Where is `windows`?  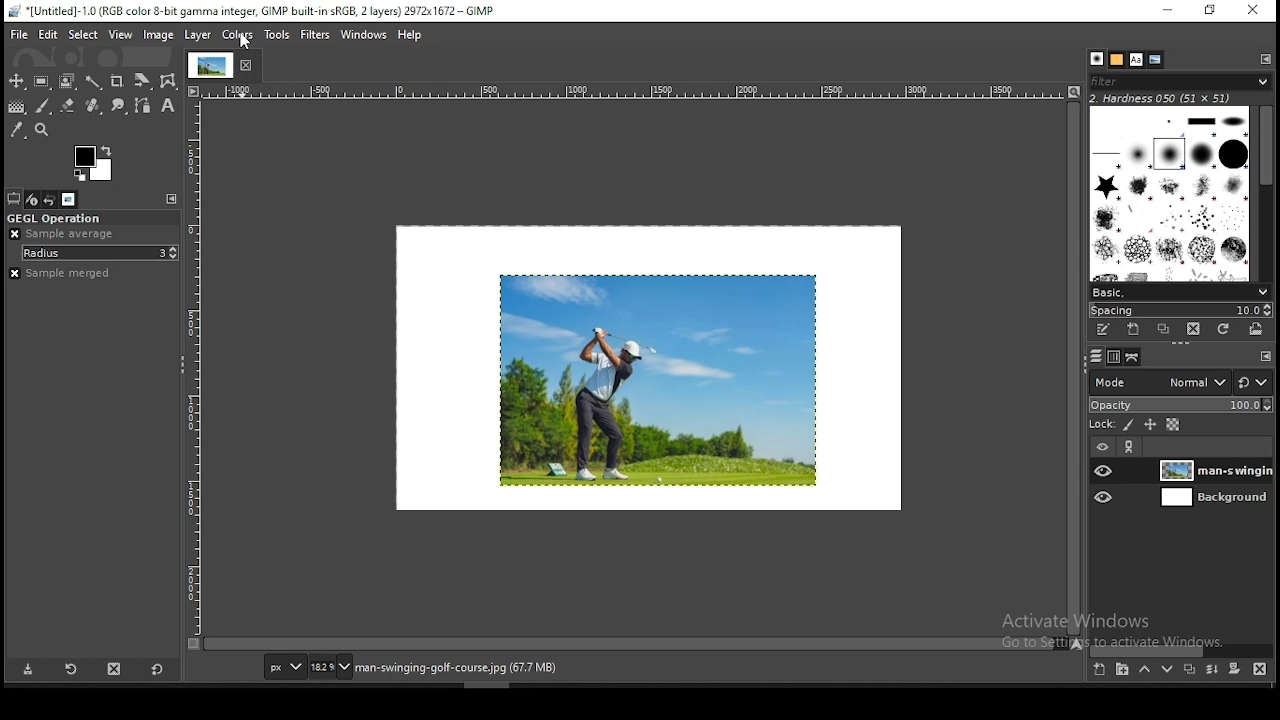
windows is located at coordinates (364, 35).